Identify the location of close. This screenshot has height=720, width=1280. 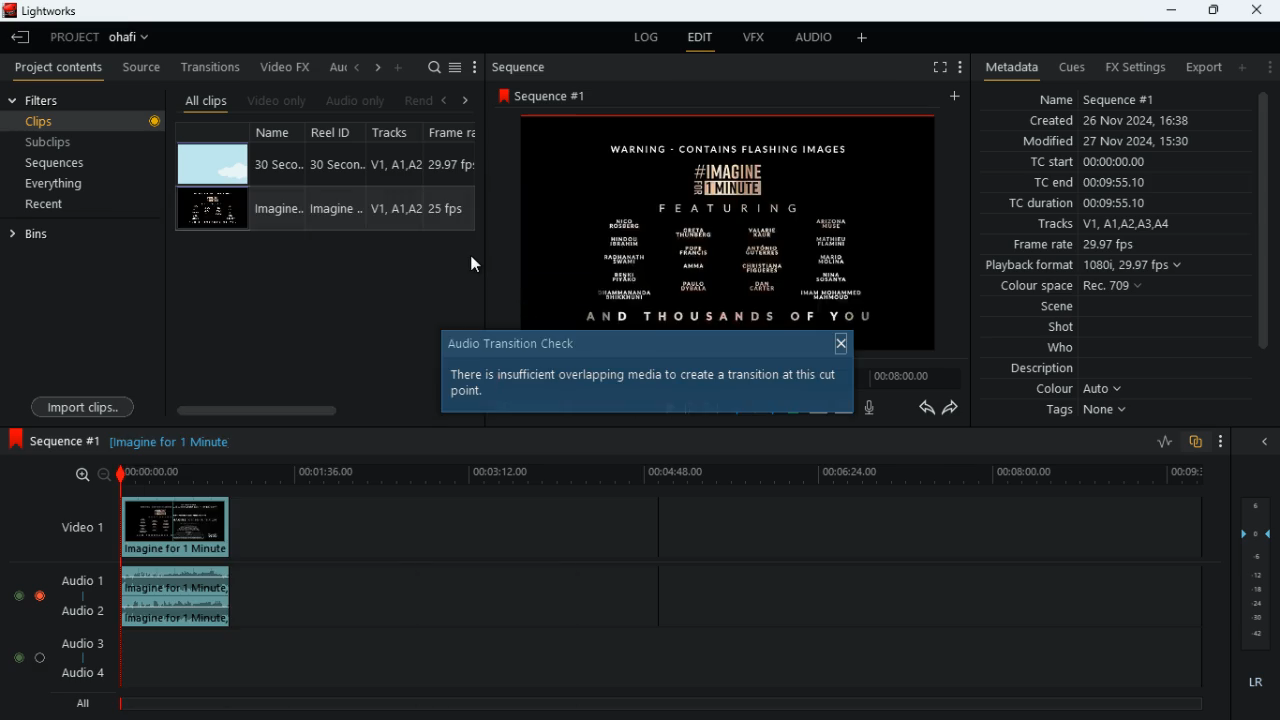
(1269, 443).